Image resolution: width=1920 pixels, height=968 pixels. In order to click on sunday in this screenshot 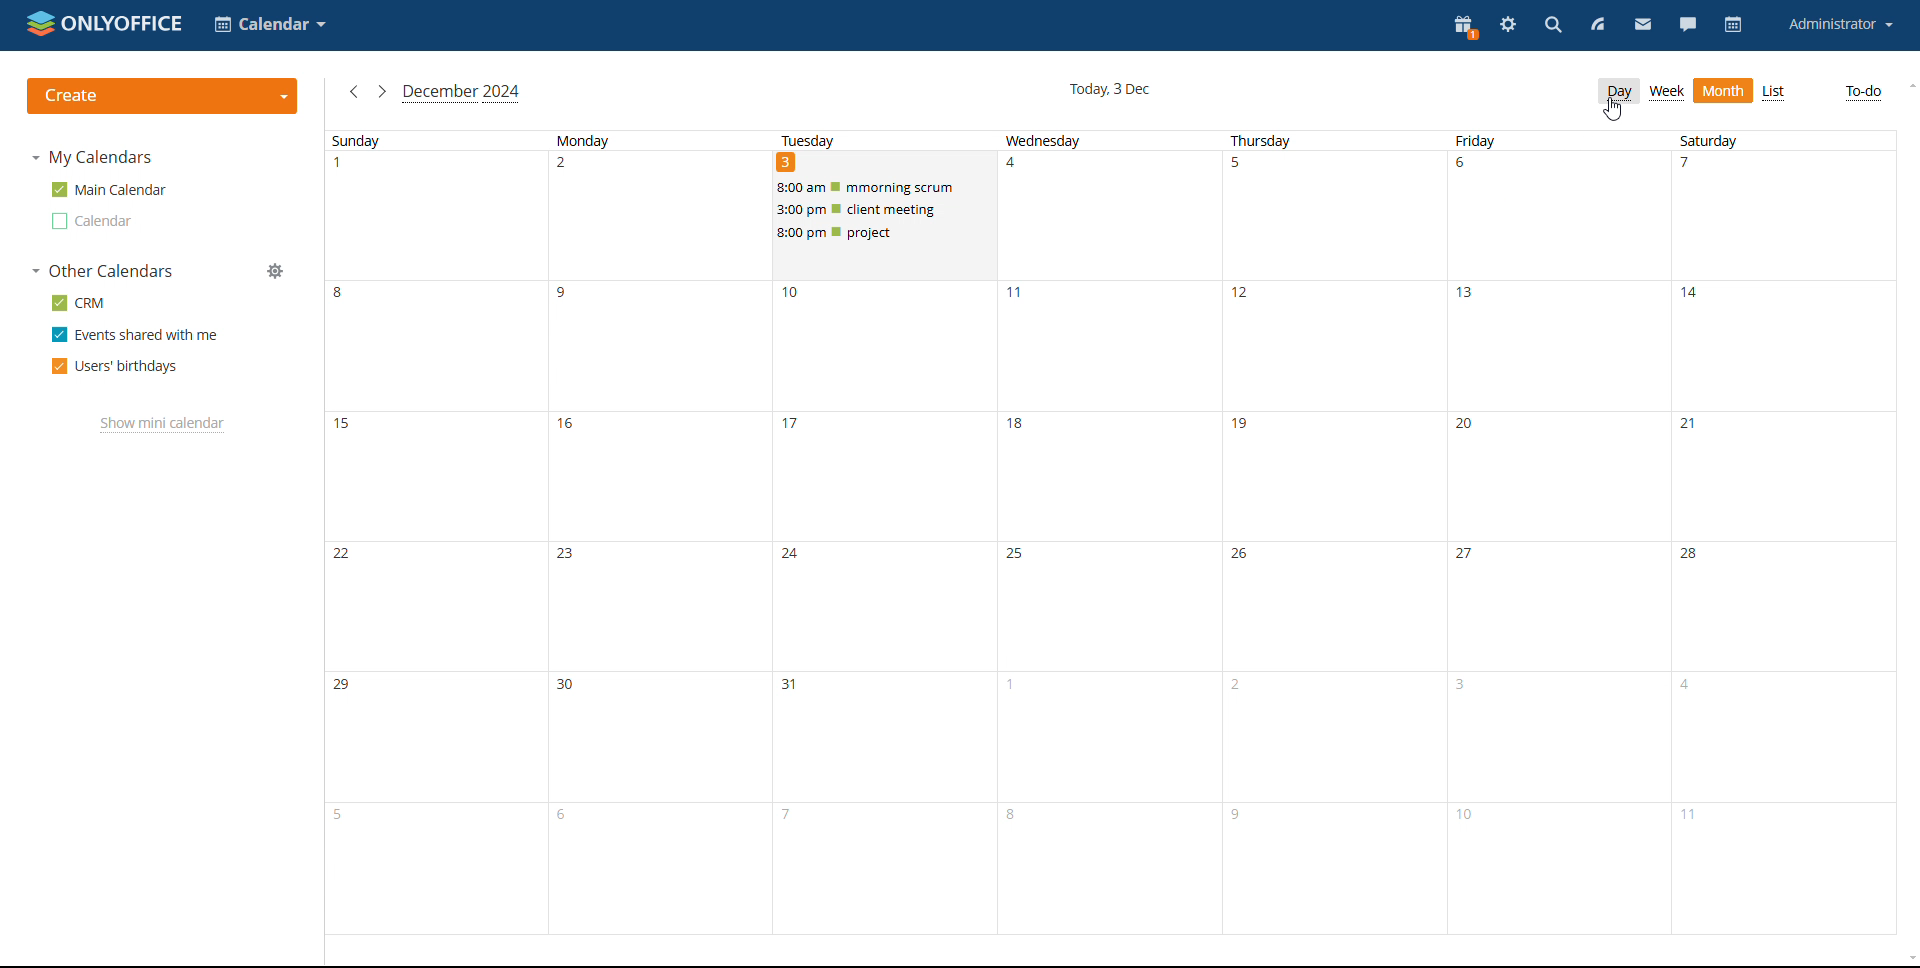, I will do `click(438, 533)`.